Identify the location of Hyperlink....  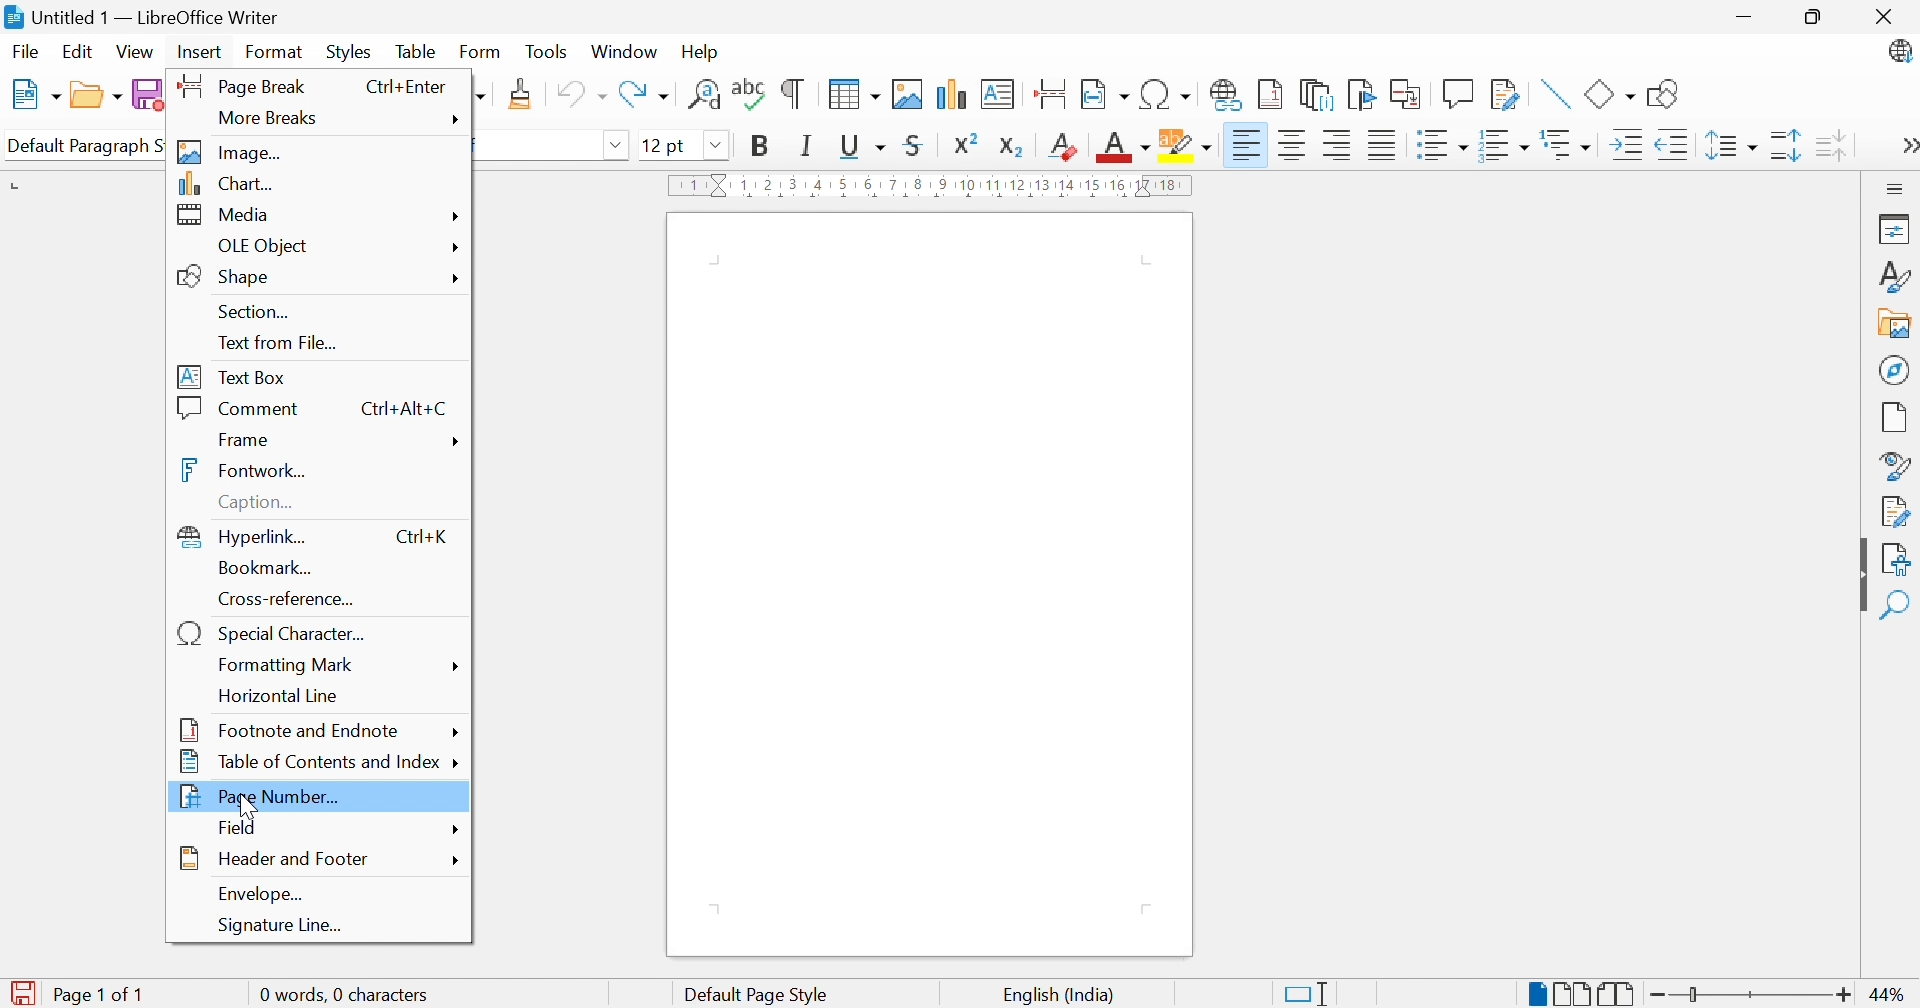
(246, 536).